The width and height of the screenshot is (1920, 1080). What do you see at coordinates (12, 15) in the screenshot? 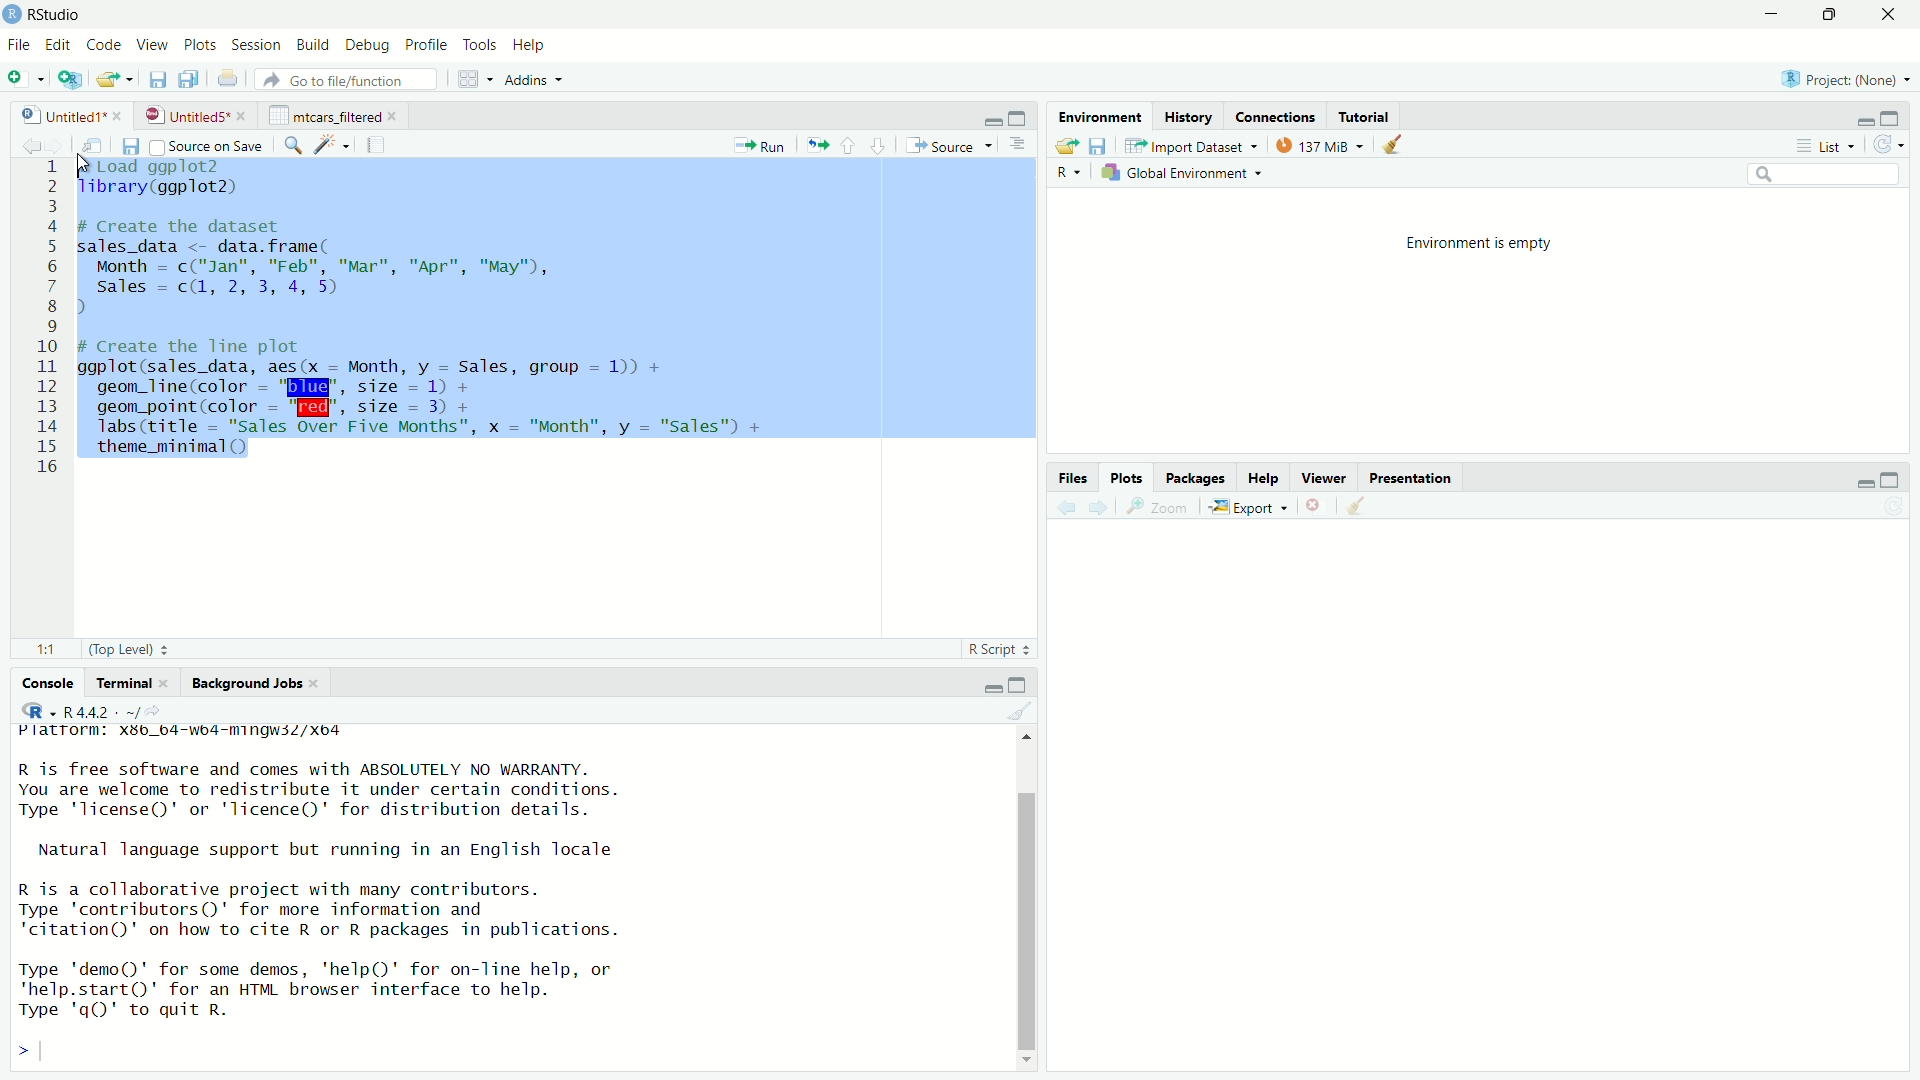
I see `app icon` at bounding box center [12, 15].